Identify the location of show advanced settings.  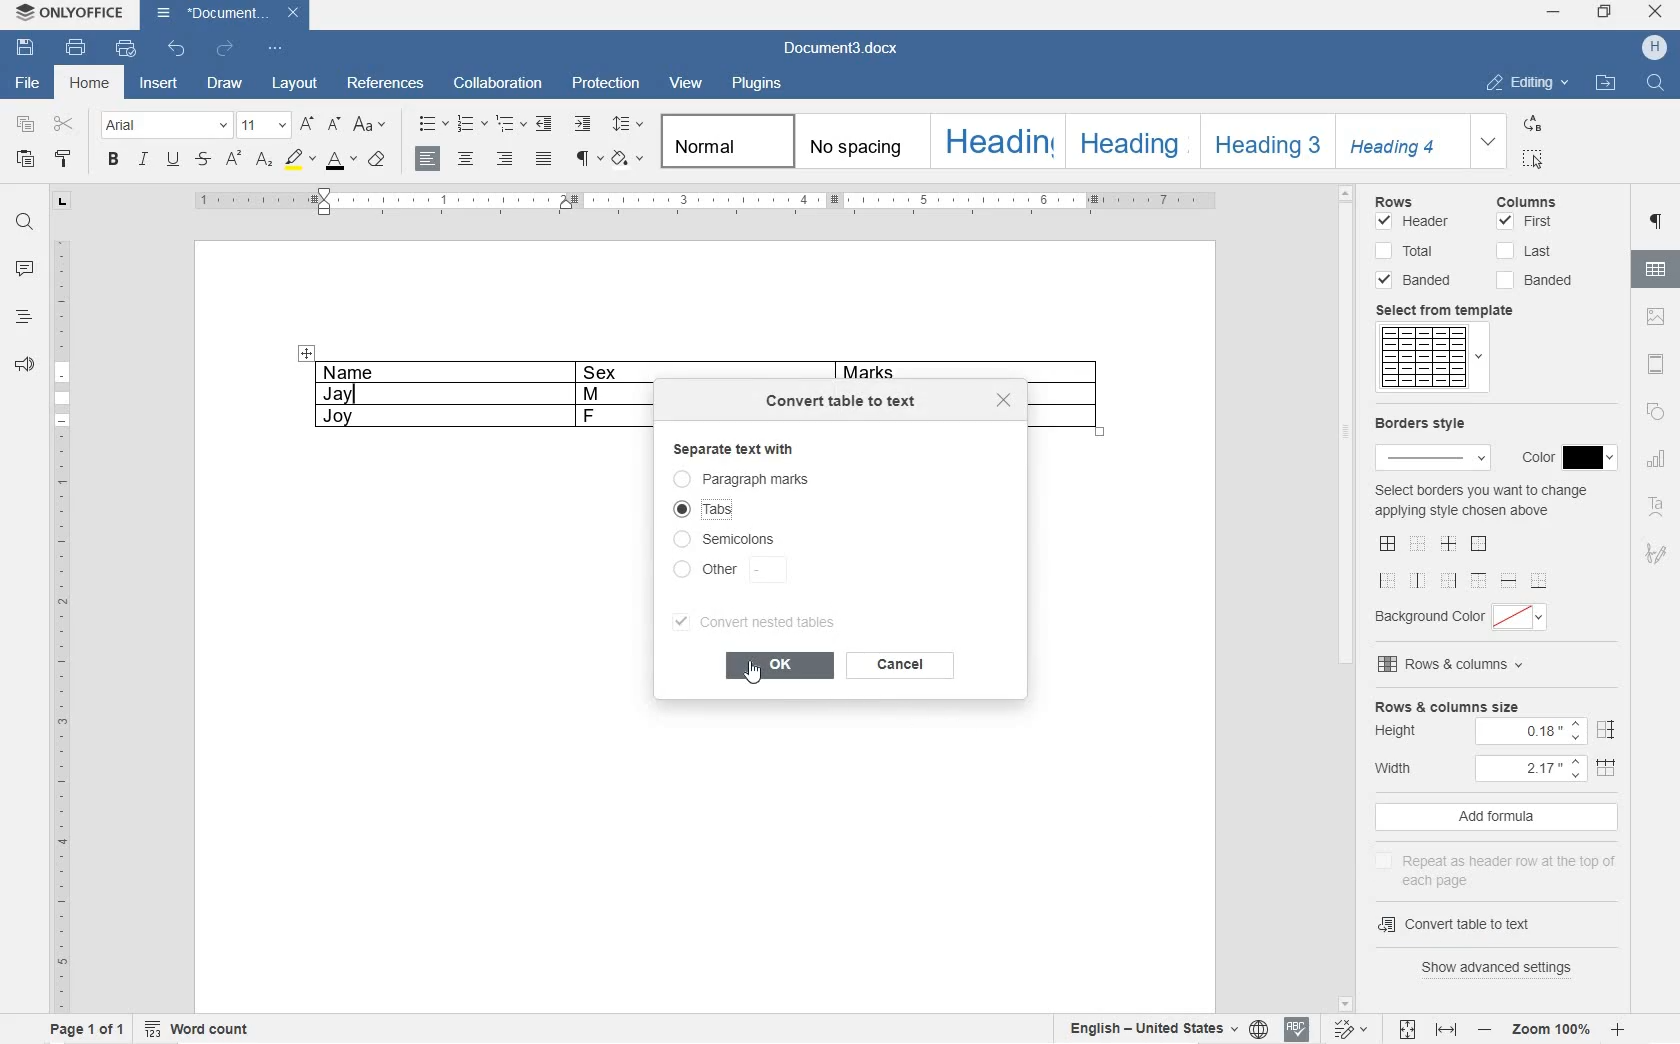
(1502, 969).